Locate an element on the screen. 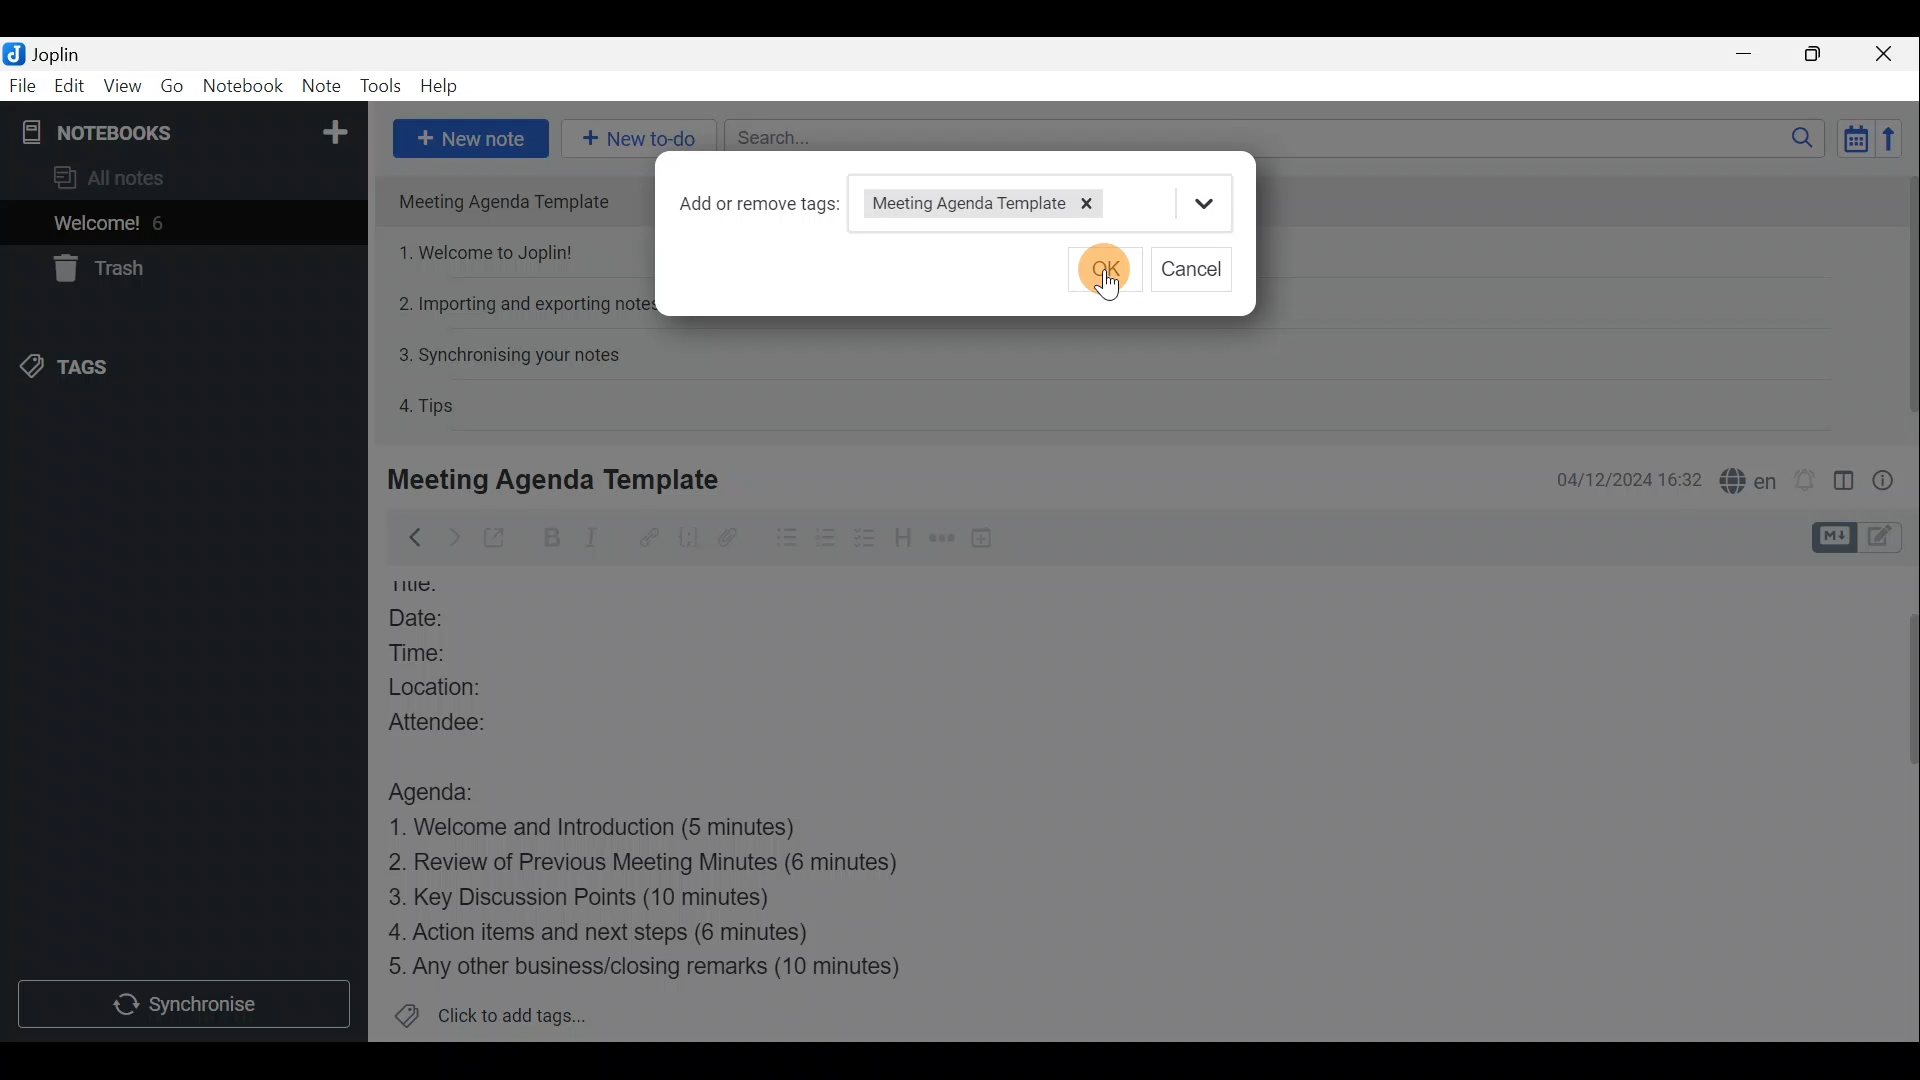 Image resolution: width=1920 pixels, height=1080 pixels. Notebook is located at coordinates (241, 85).